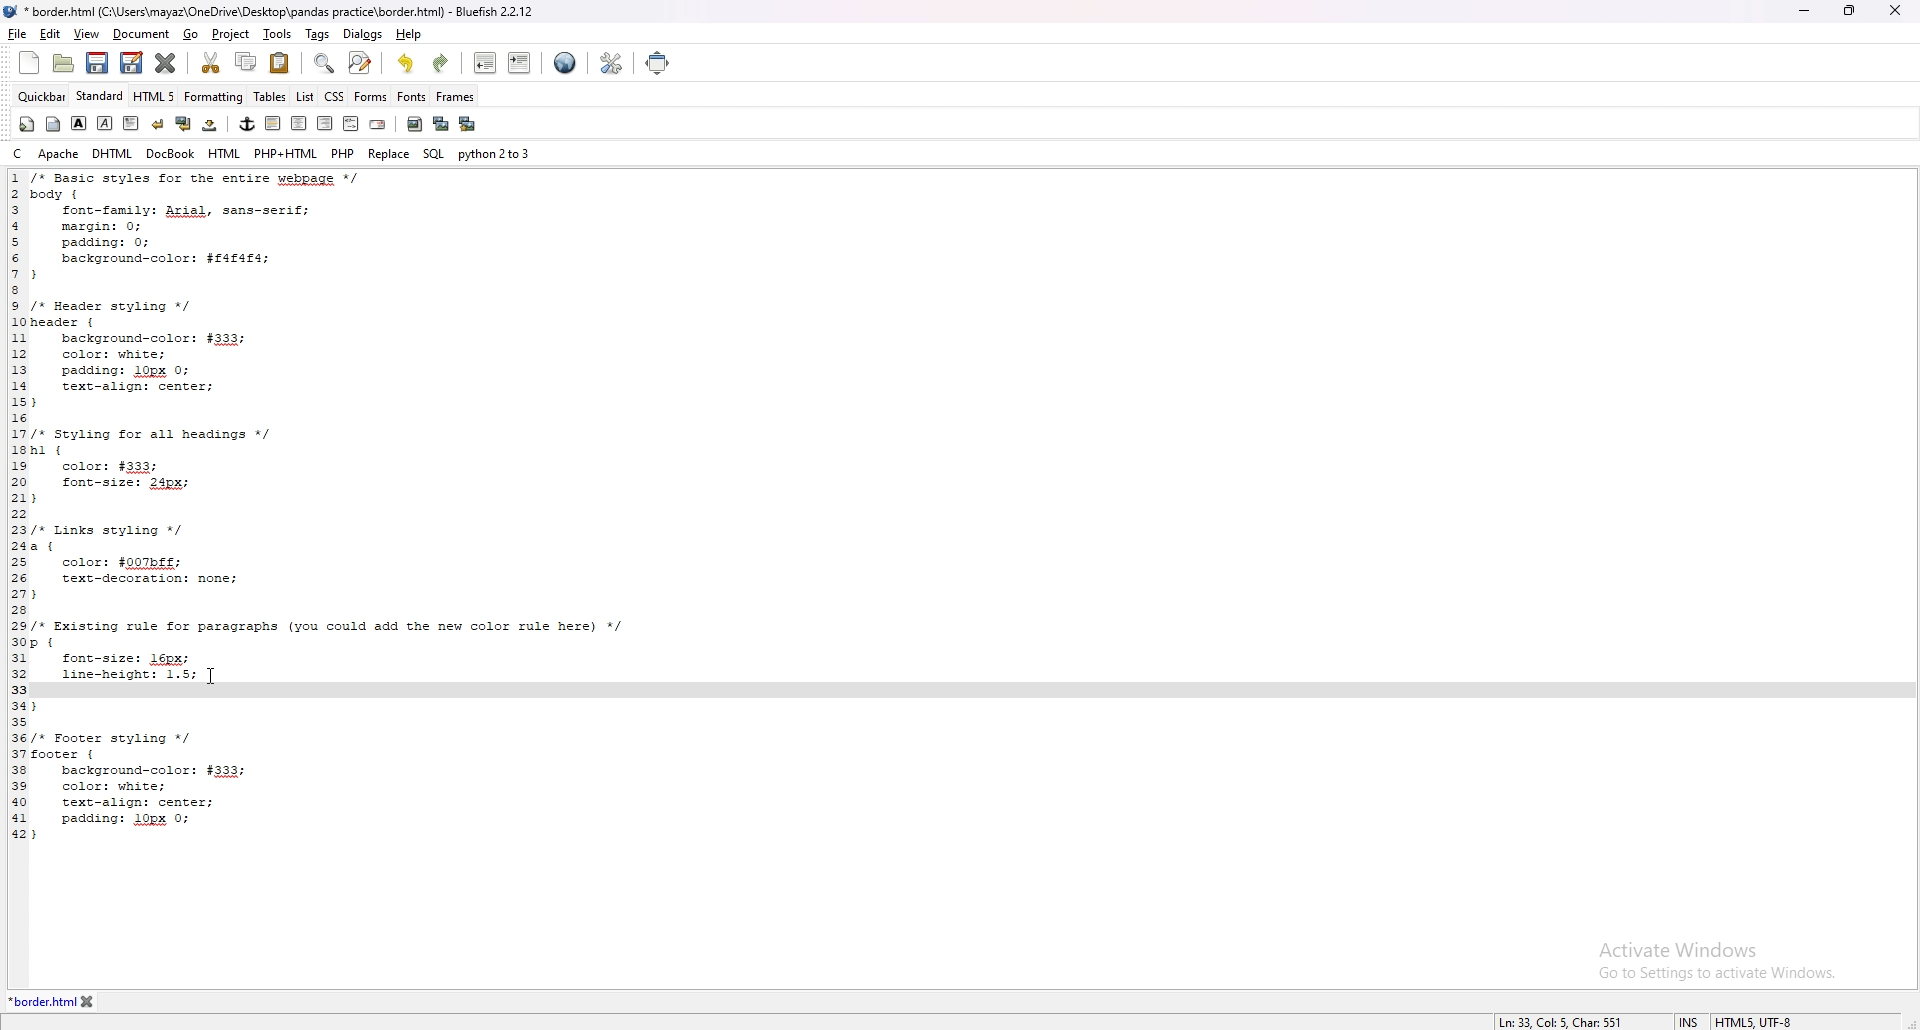 Image resolution: width=1920 pixels, height=1030 pixels. I want to click on bold, so click(80, 123).